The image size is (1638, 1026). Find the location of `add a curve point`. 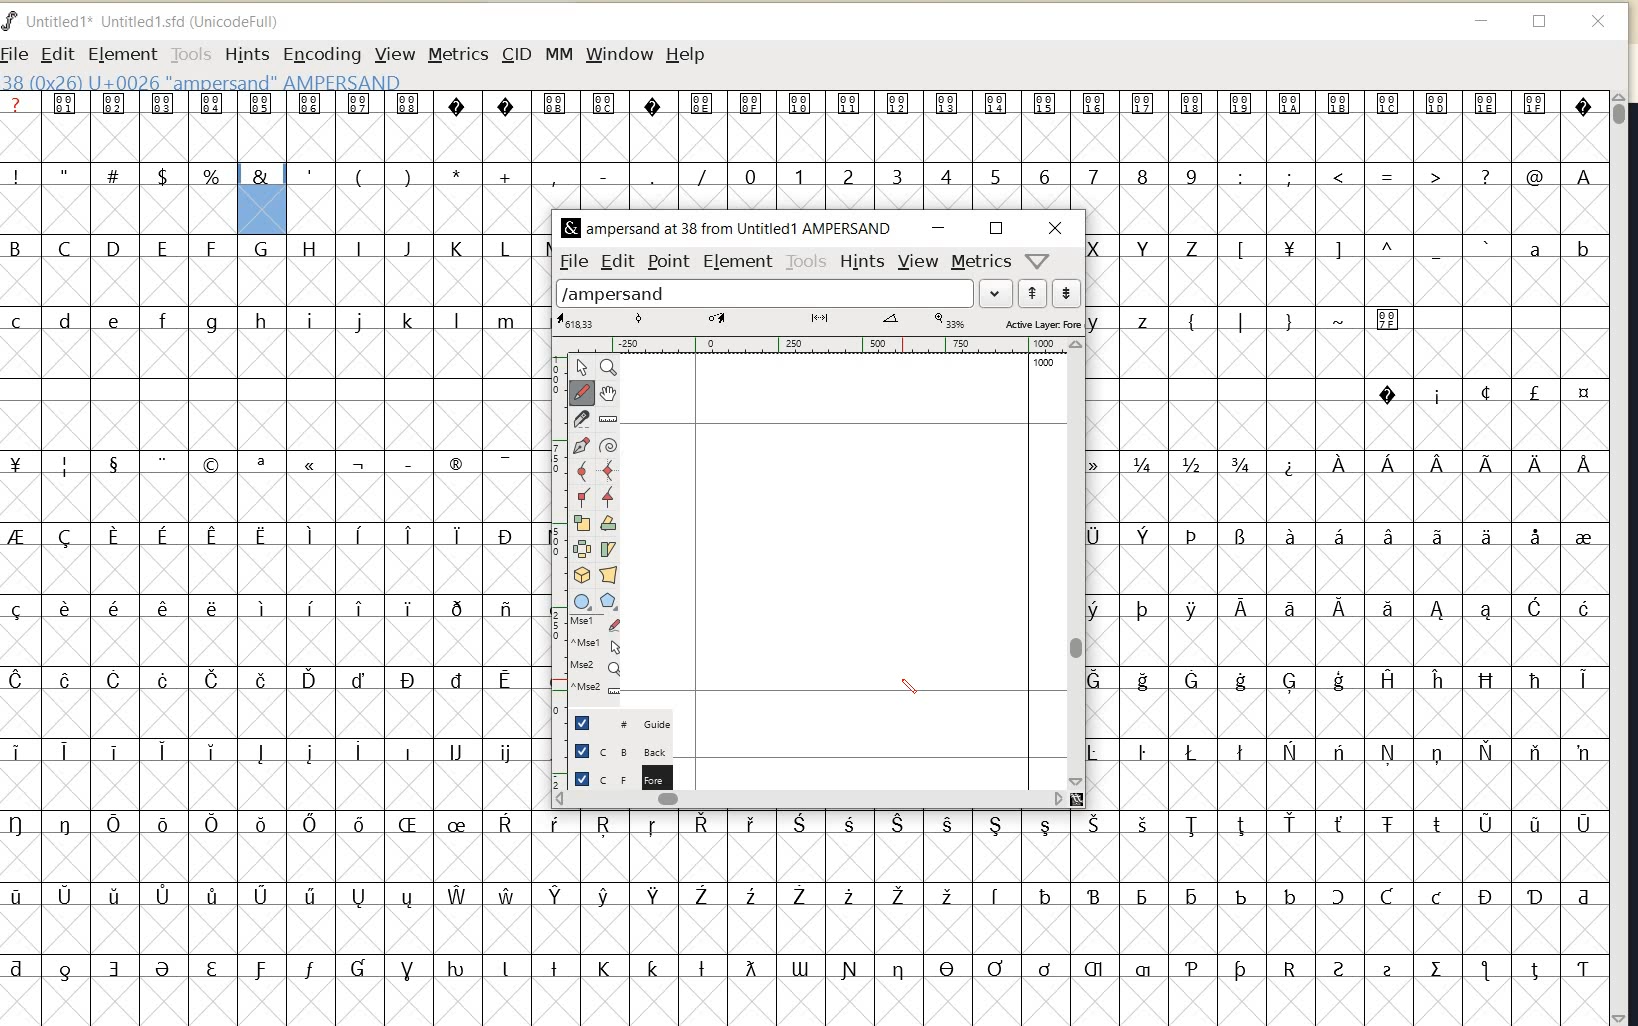

add a curve point is located at coordinates (582, 469).